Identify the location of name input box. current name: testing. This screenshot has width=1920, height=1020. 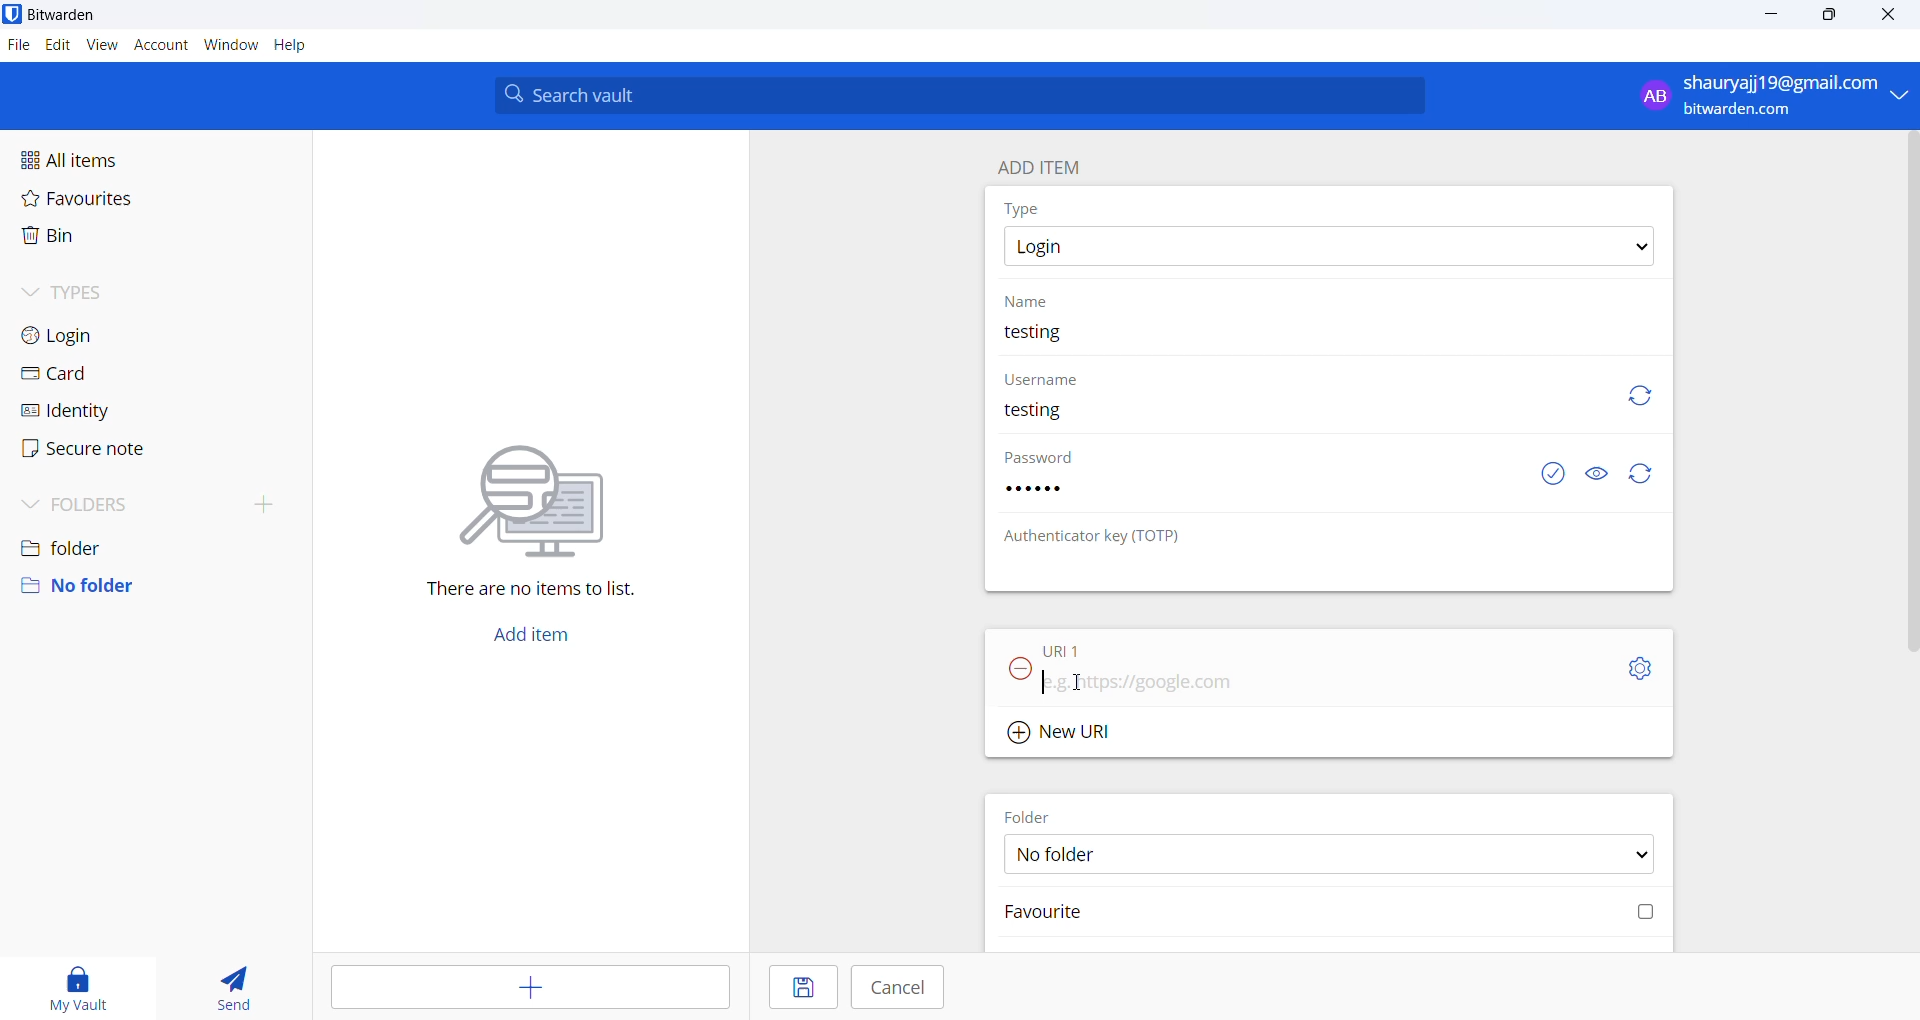
(1331, 342).